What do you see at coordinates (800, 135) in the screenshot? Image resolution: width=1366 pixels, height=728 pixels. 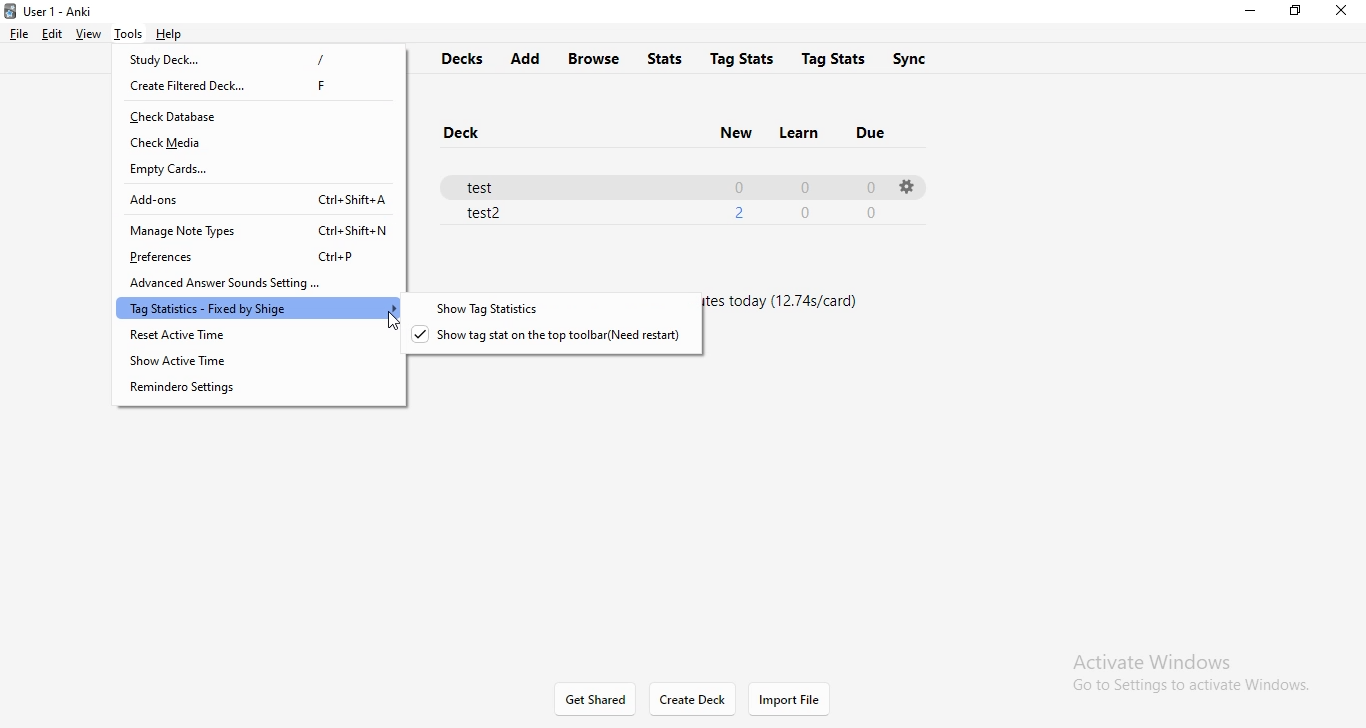 I see `learn` at bounding box center [800, 135].